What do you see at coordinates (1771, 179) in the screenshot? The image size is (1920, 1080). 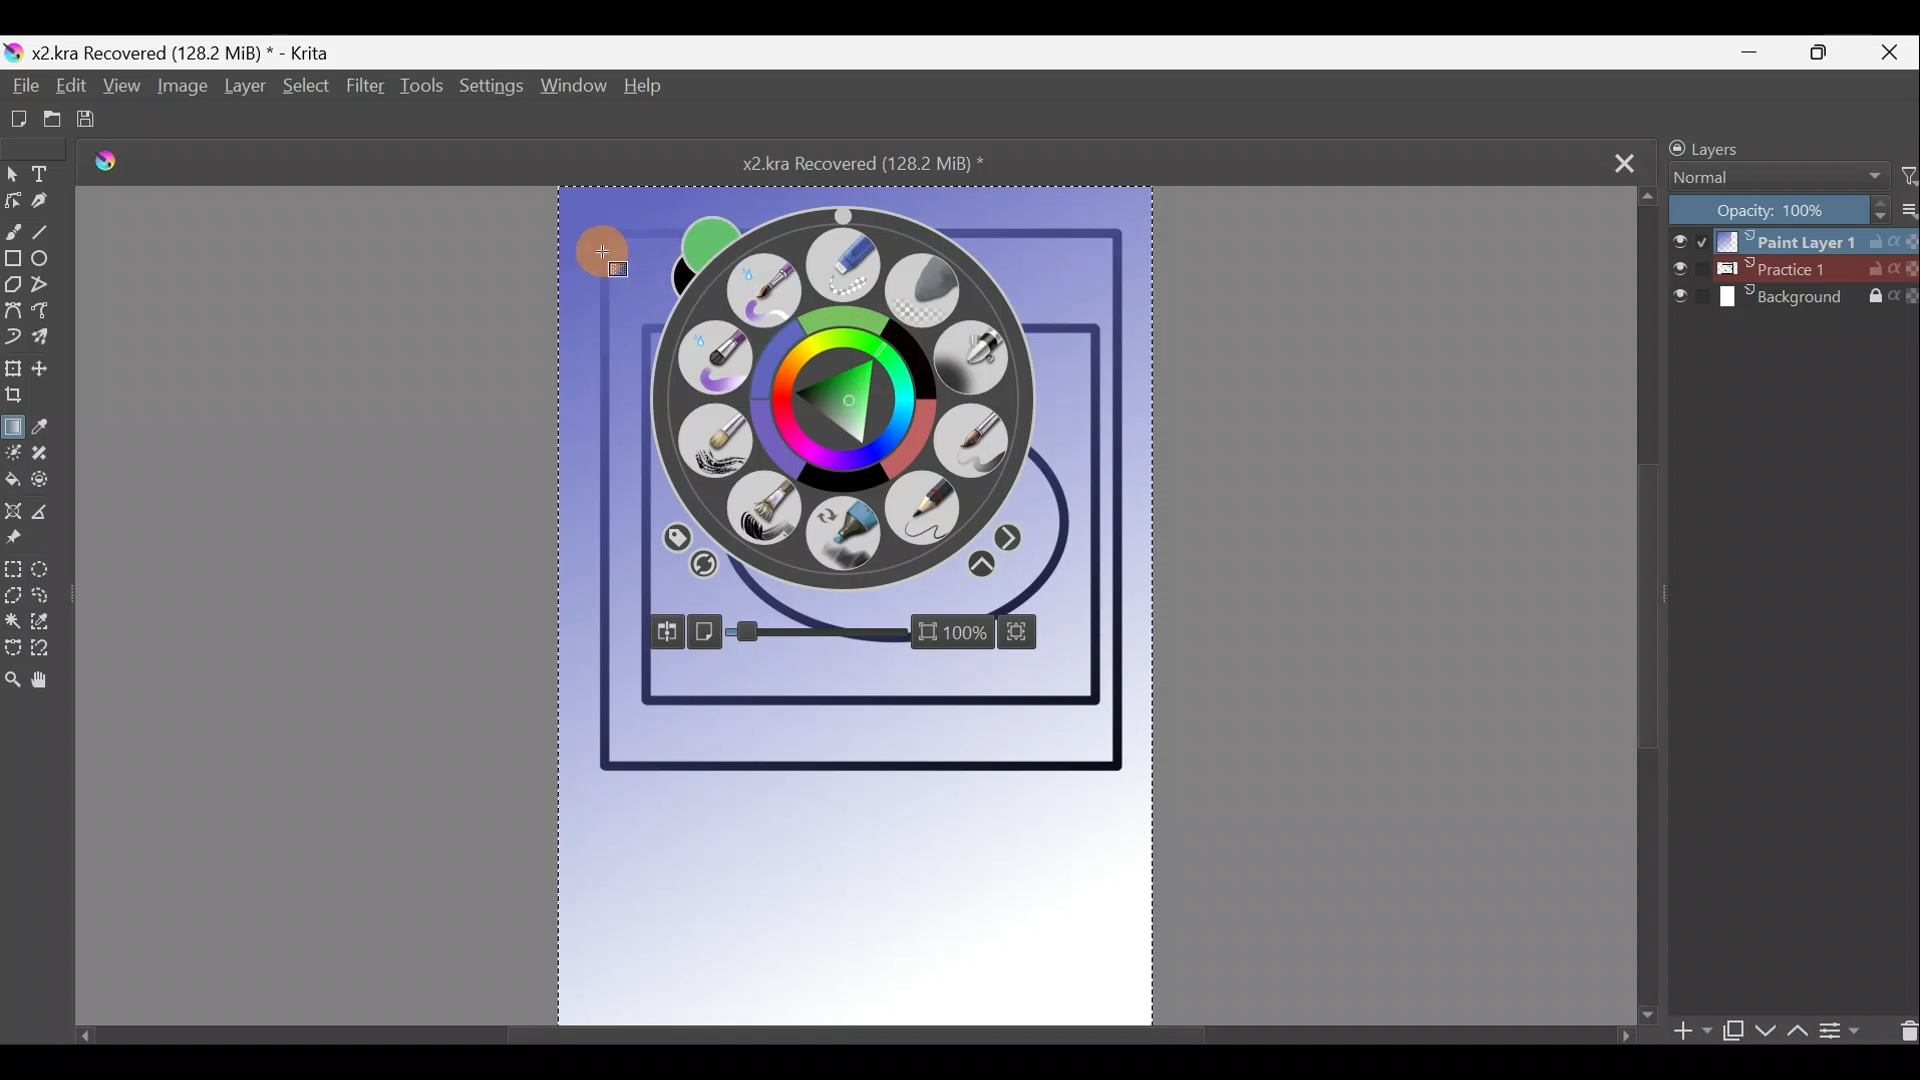 I see `Blending mode` at bounding box center [1771, 179].